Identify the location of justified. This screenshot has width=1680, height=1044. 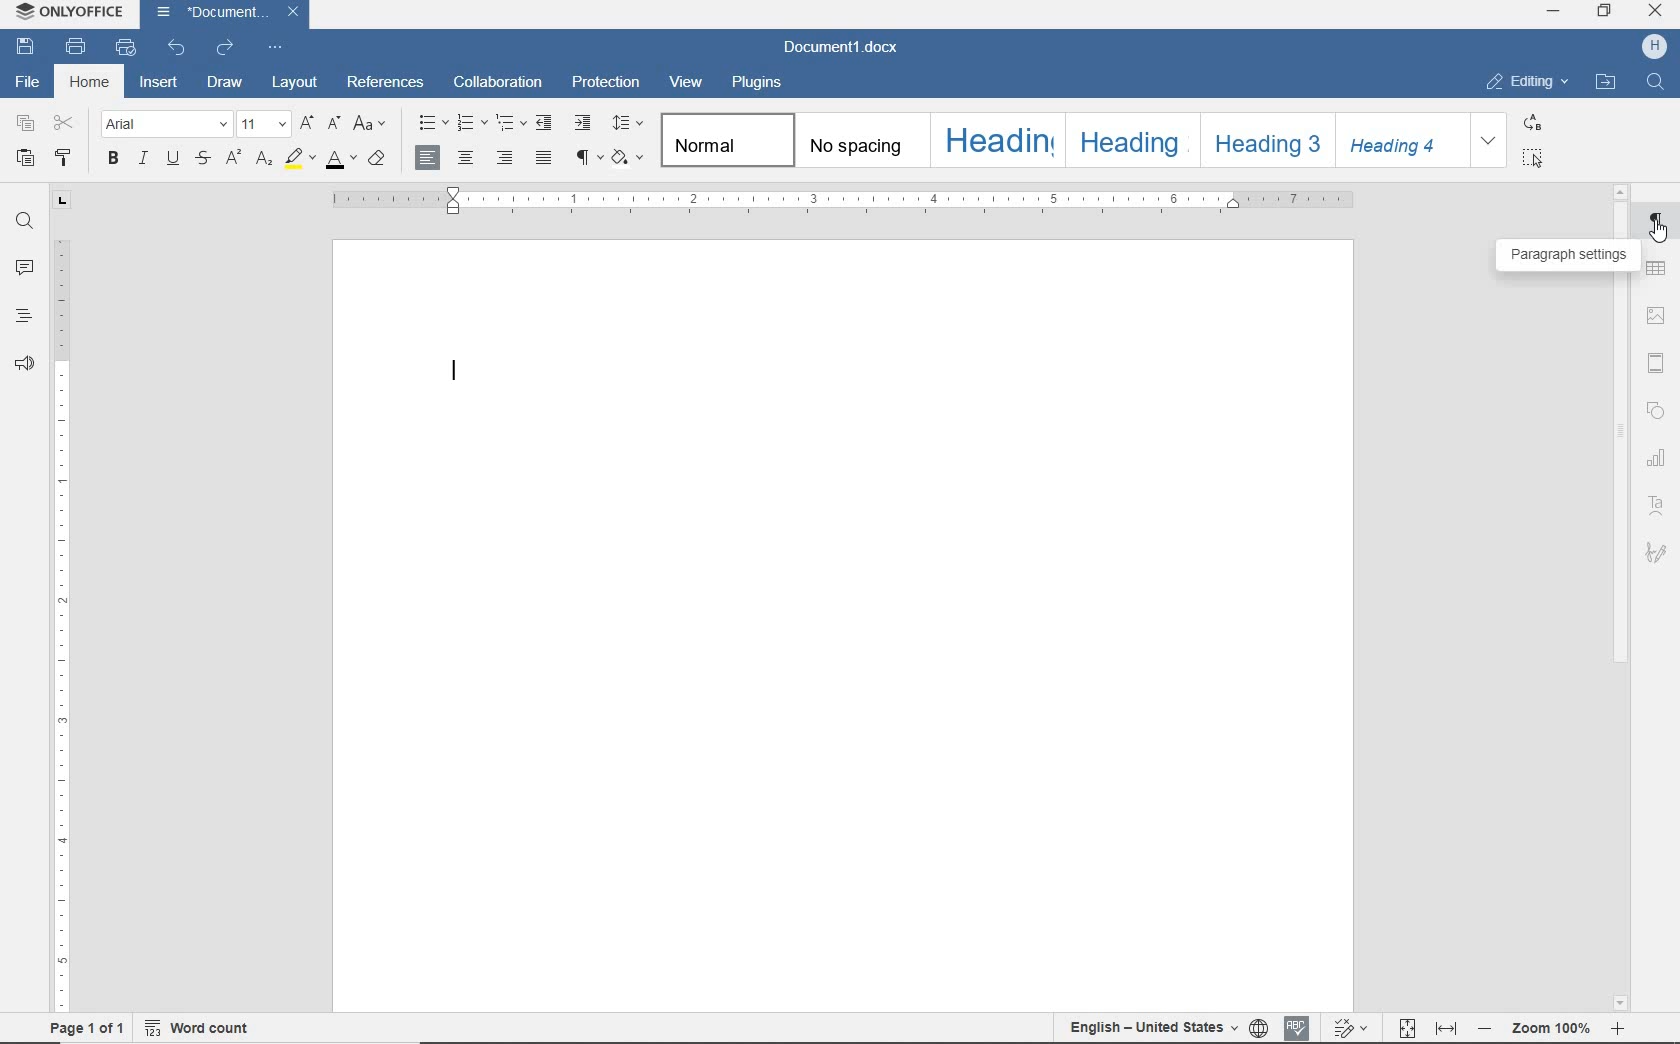
(543, 158).